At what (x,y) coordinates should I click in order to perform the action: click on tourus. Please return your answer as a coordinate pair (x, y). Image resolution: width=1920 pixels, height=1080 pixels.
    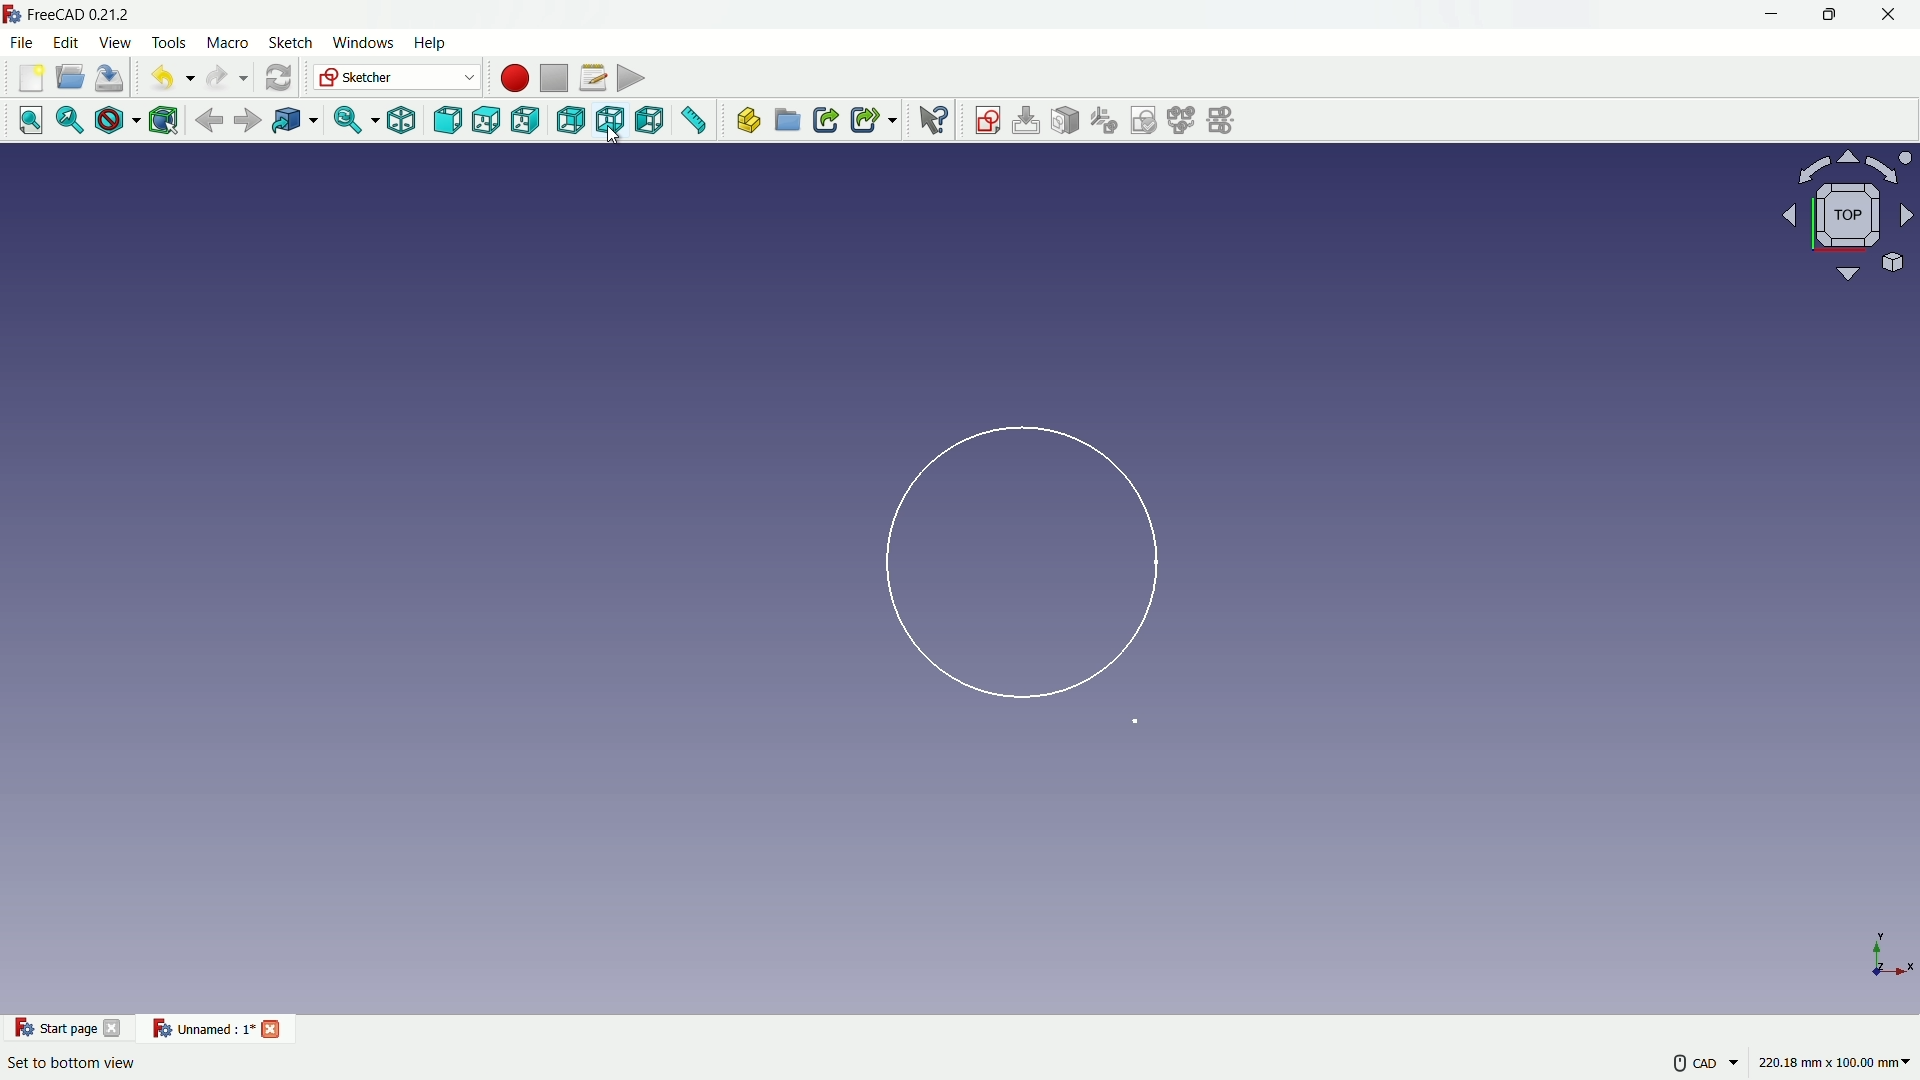
    Looking at the image, I should click on (1885, 959).